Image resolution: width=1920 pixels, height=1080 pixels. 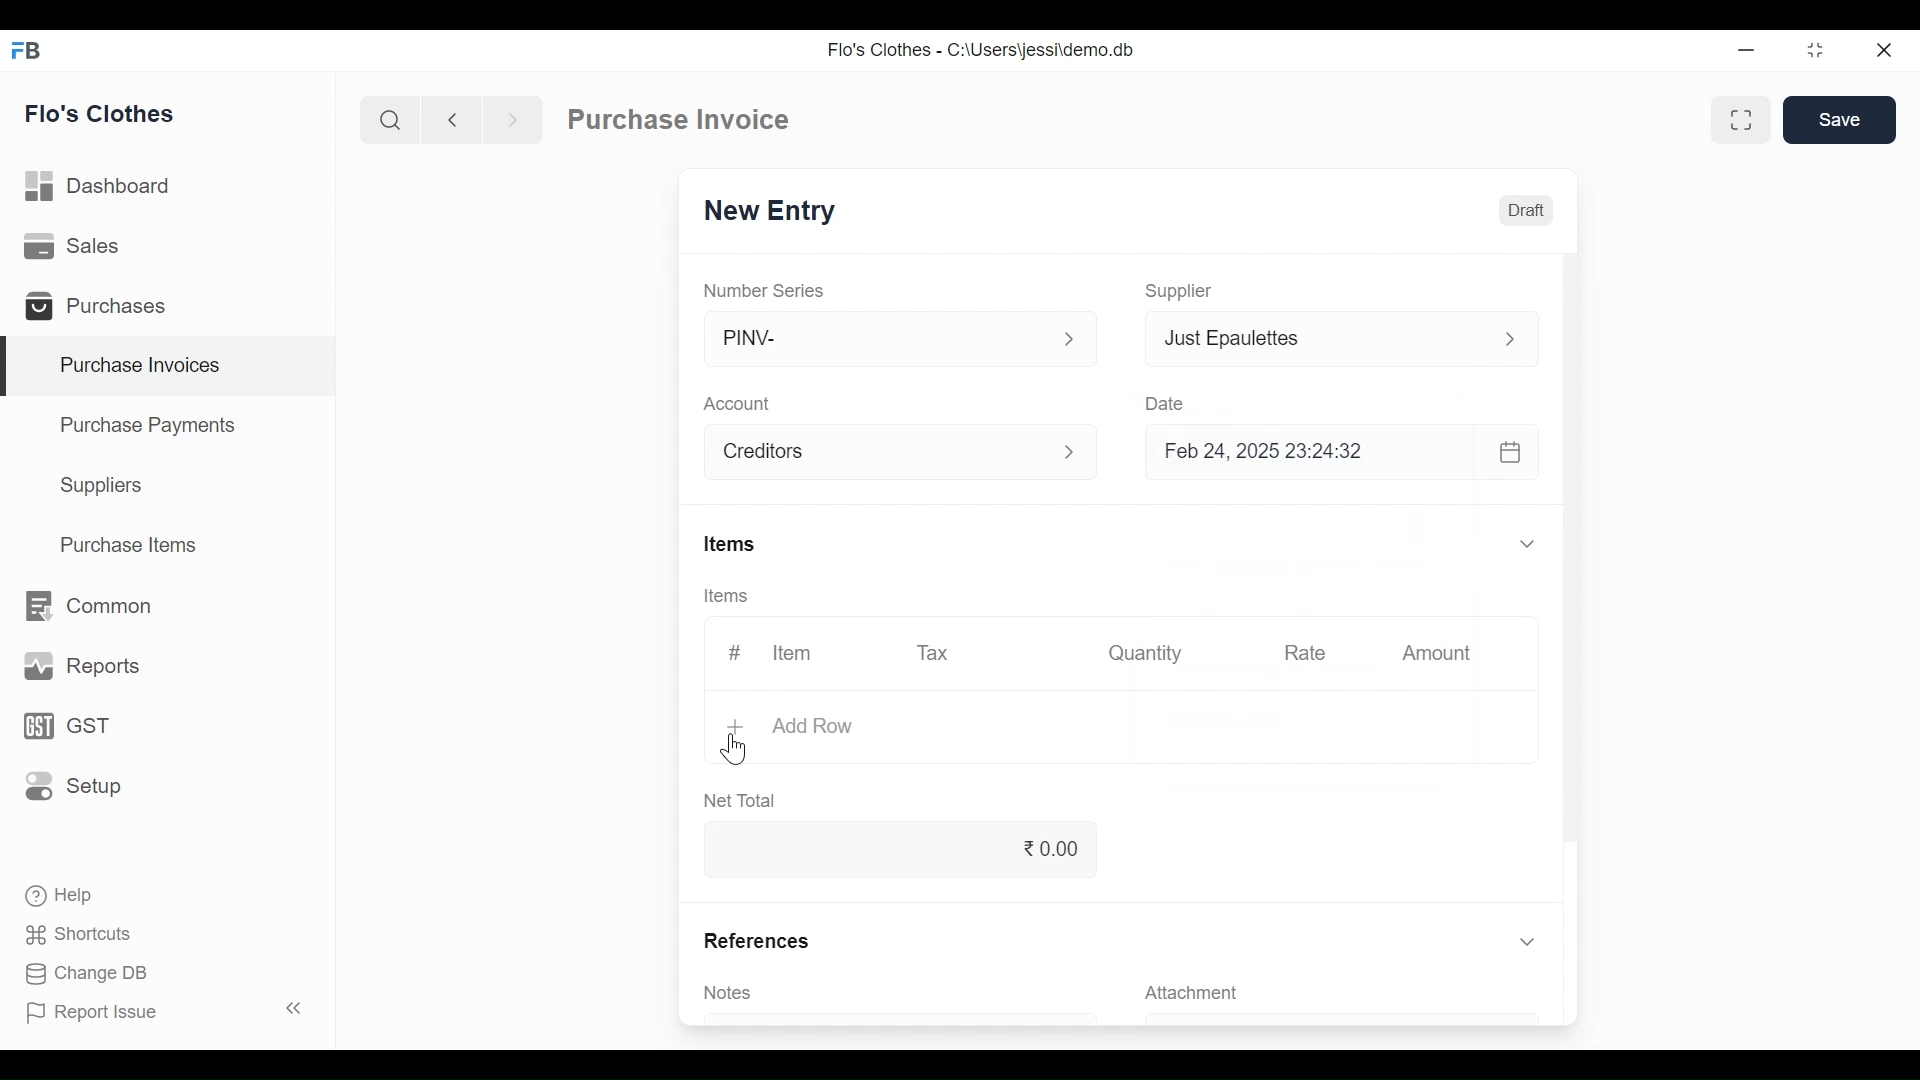 I want to click on Change DB, so click(x=88, y=973).